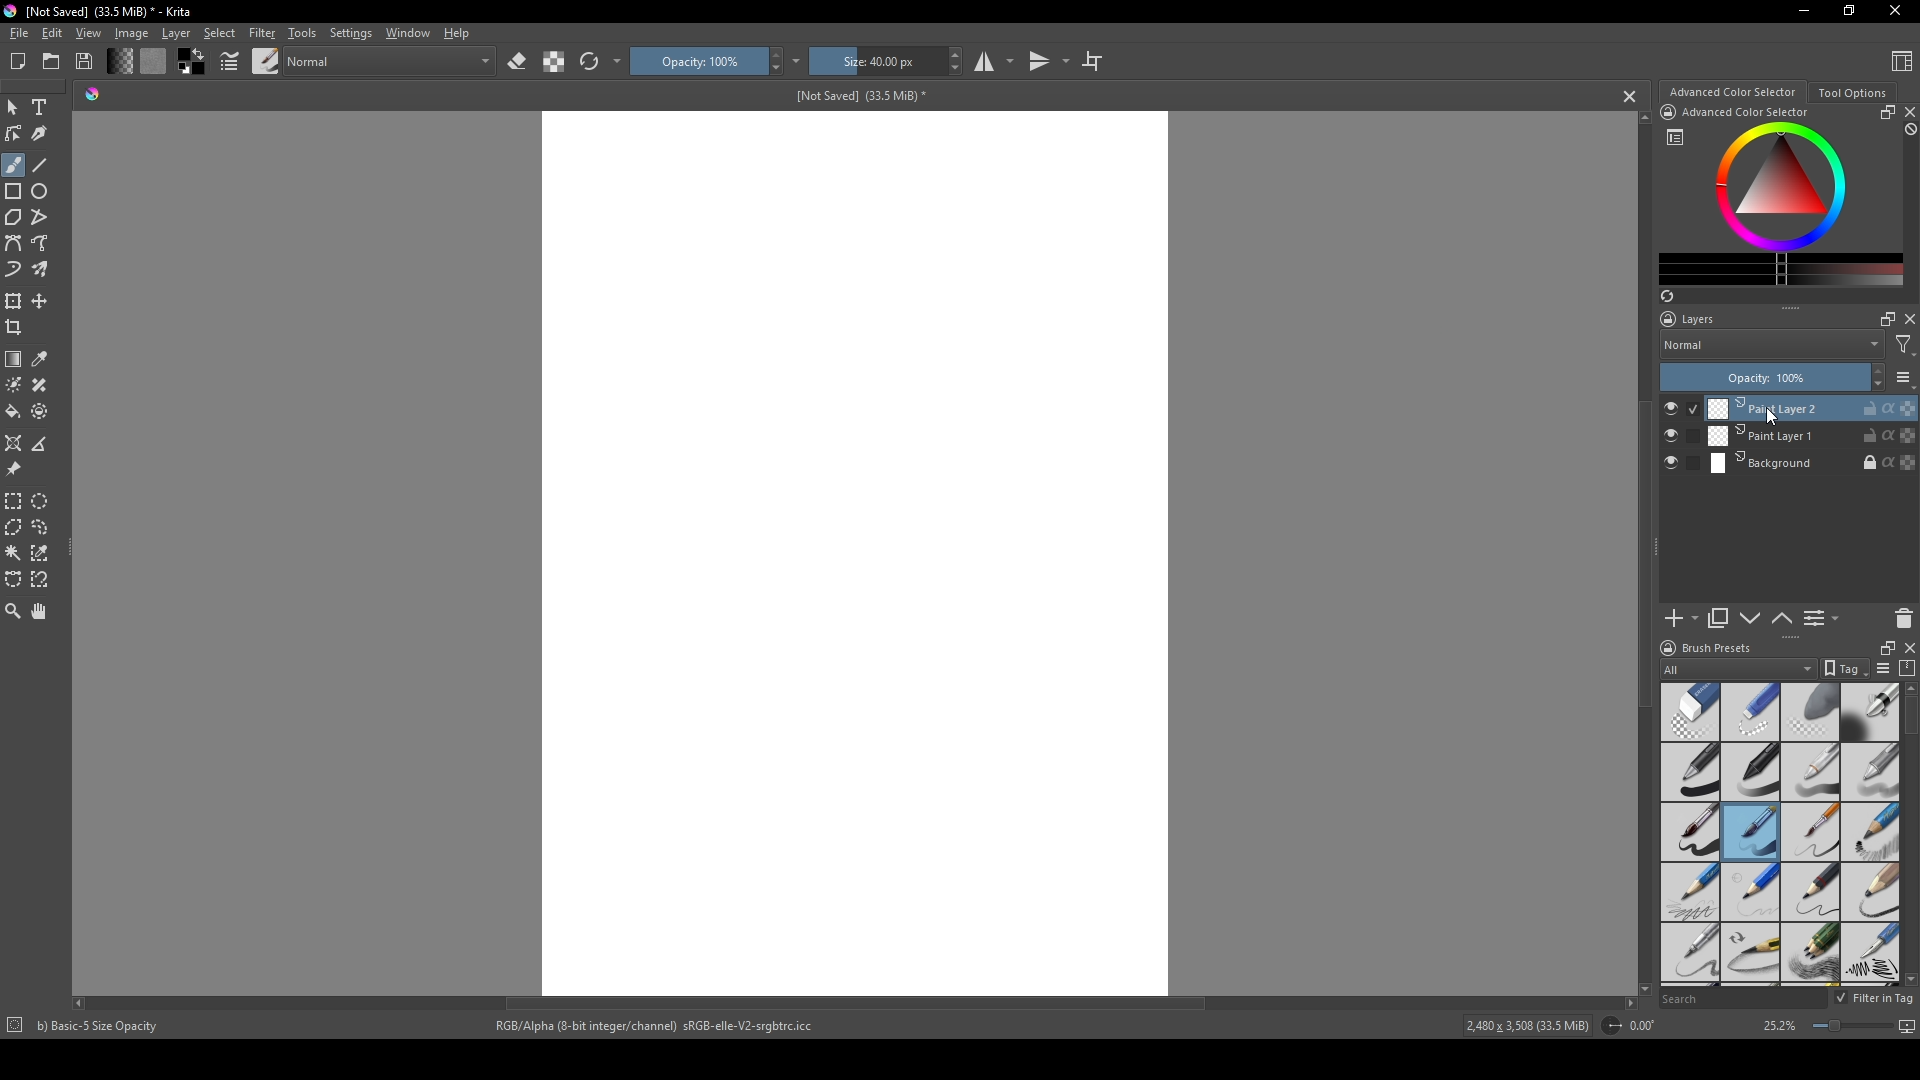 This screenshot has height=1080, width=1920. I want to click on enclose and fill, so click(42, 411).